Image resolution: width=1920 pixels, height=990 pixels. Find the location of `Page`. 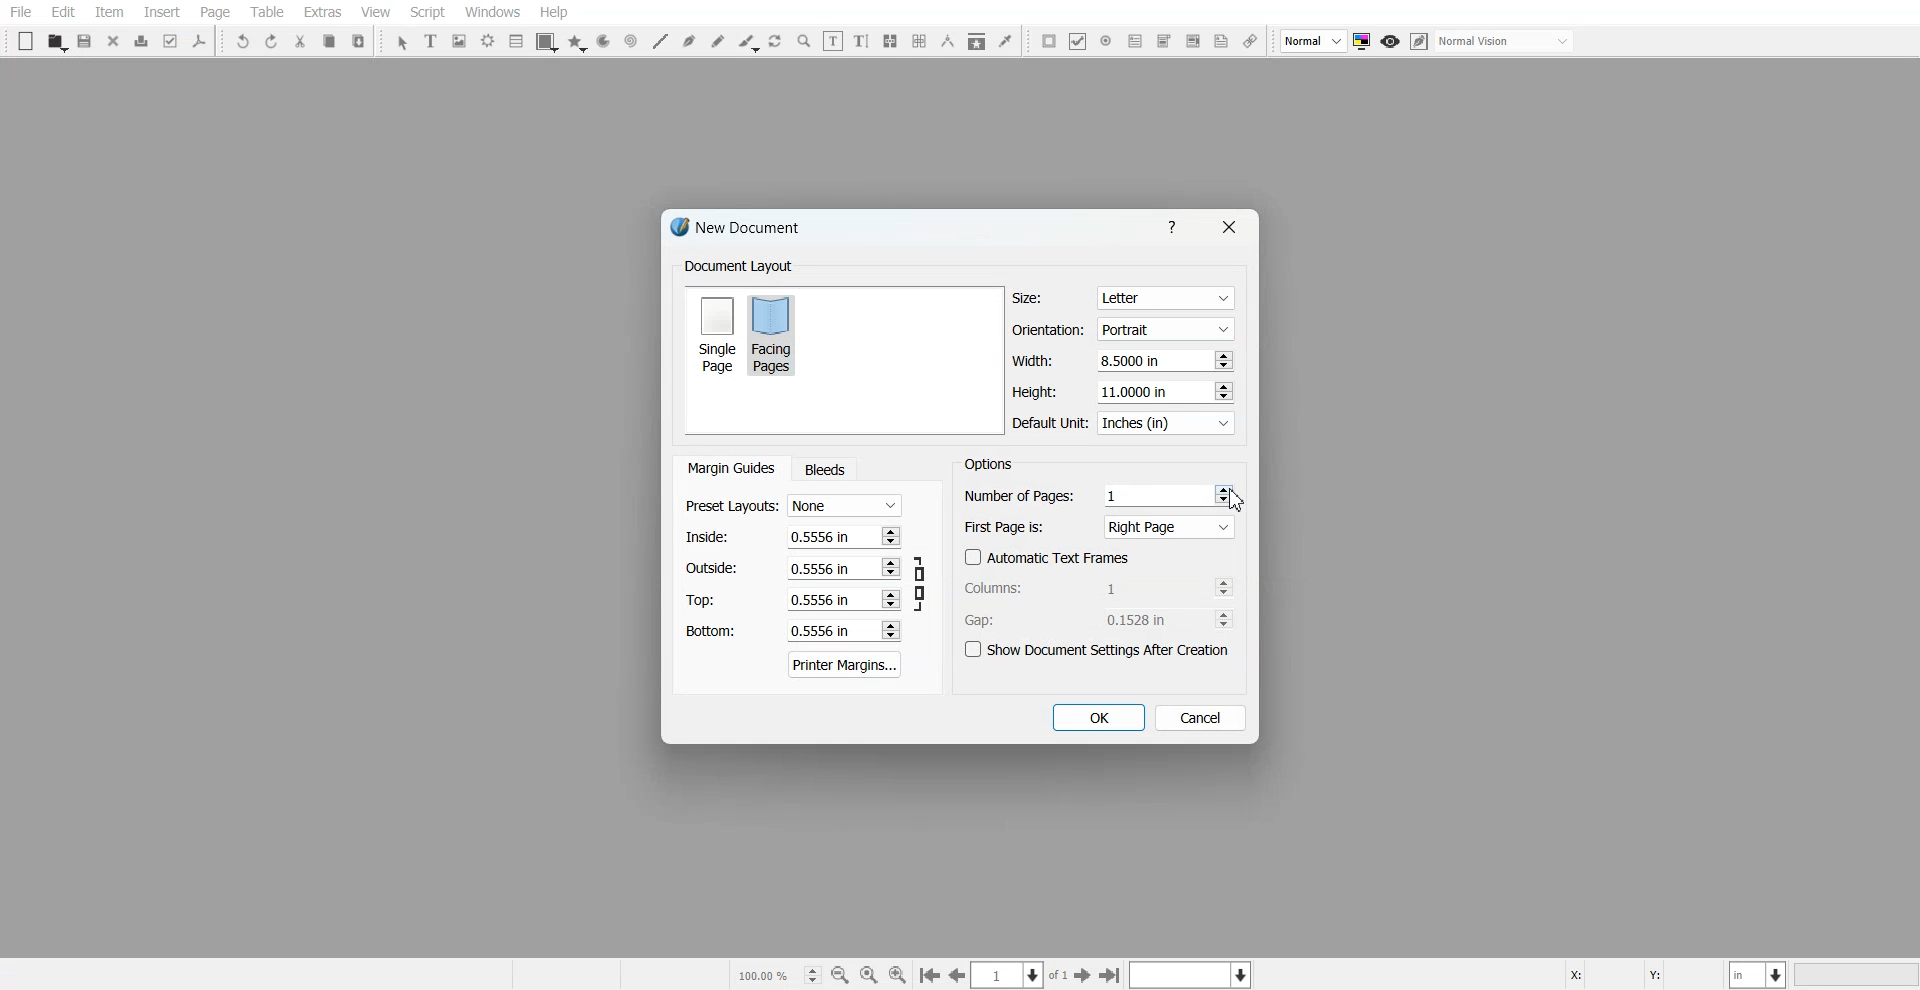

Page is located at coordinates (214, 13).